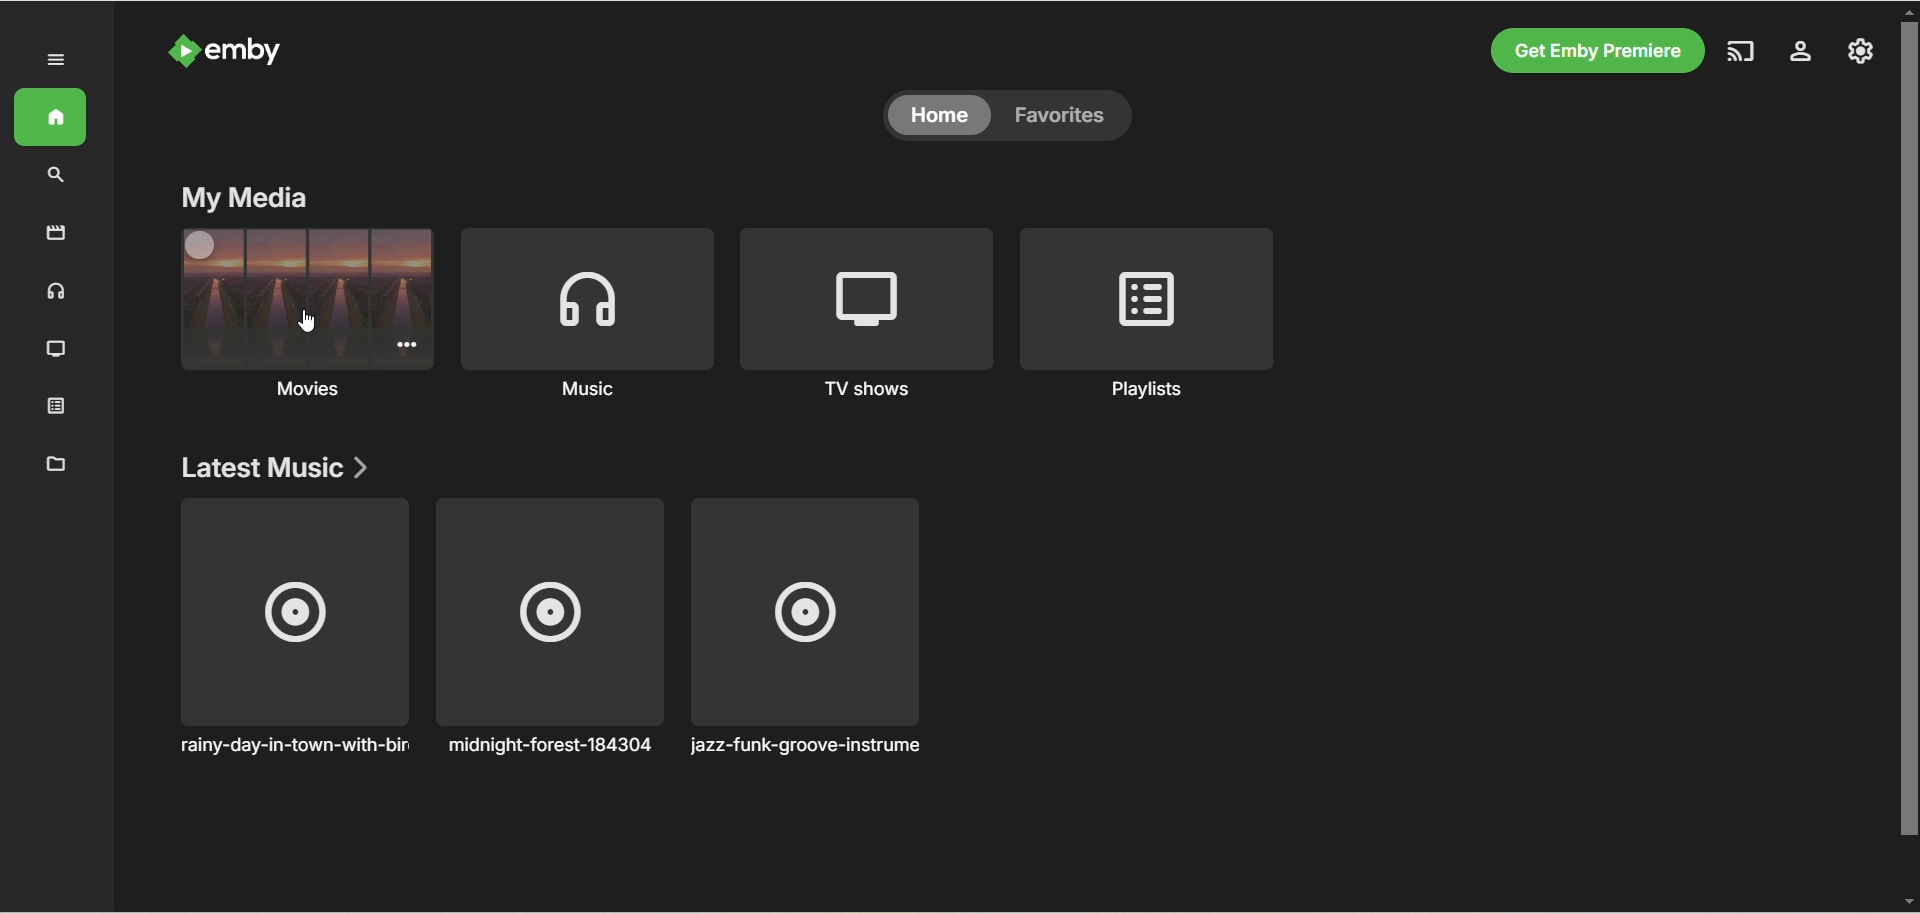  What do you see at coordinates (57, 175) in the screenshot?
I see `search` at bounding box center [57, 175].